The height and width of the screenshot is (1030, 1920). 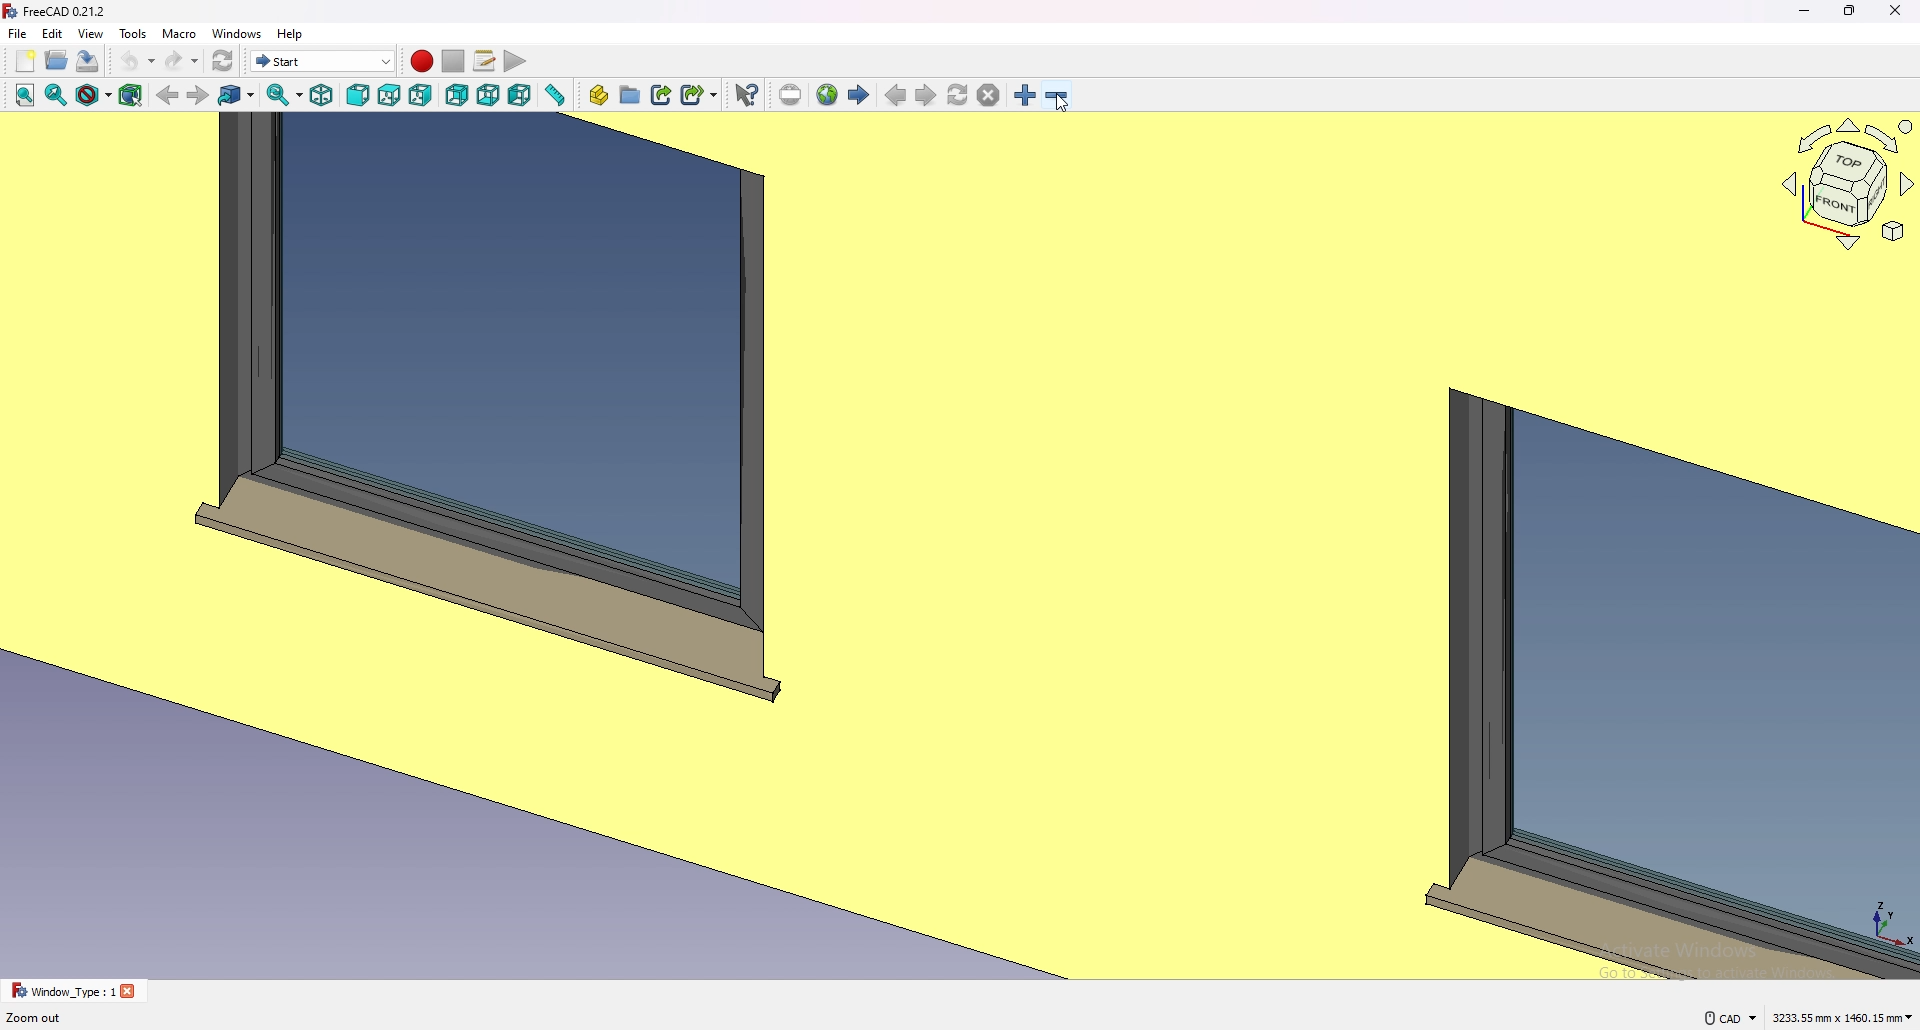 I want to click on zoom in, so click(x=1027, y=95).